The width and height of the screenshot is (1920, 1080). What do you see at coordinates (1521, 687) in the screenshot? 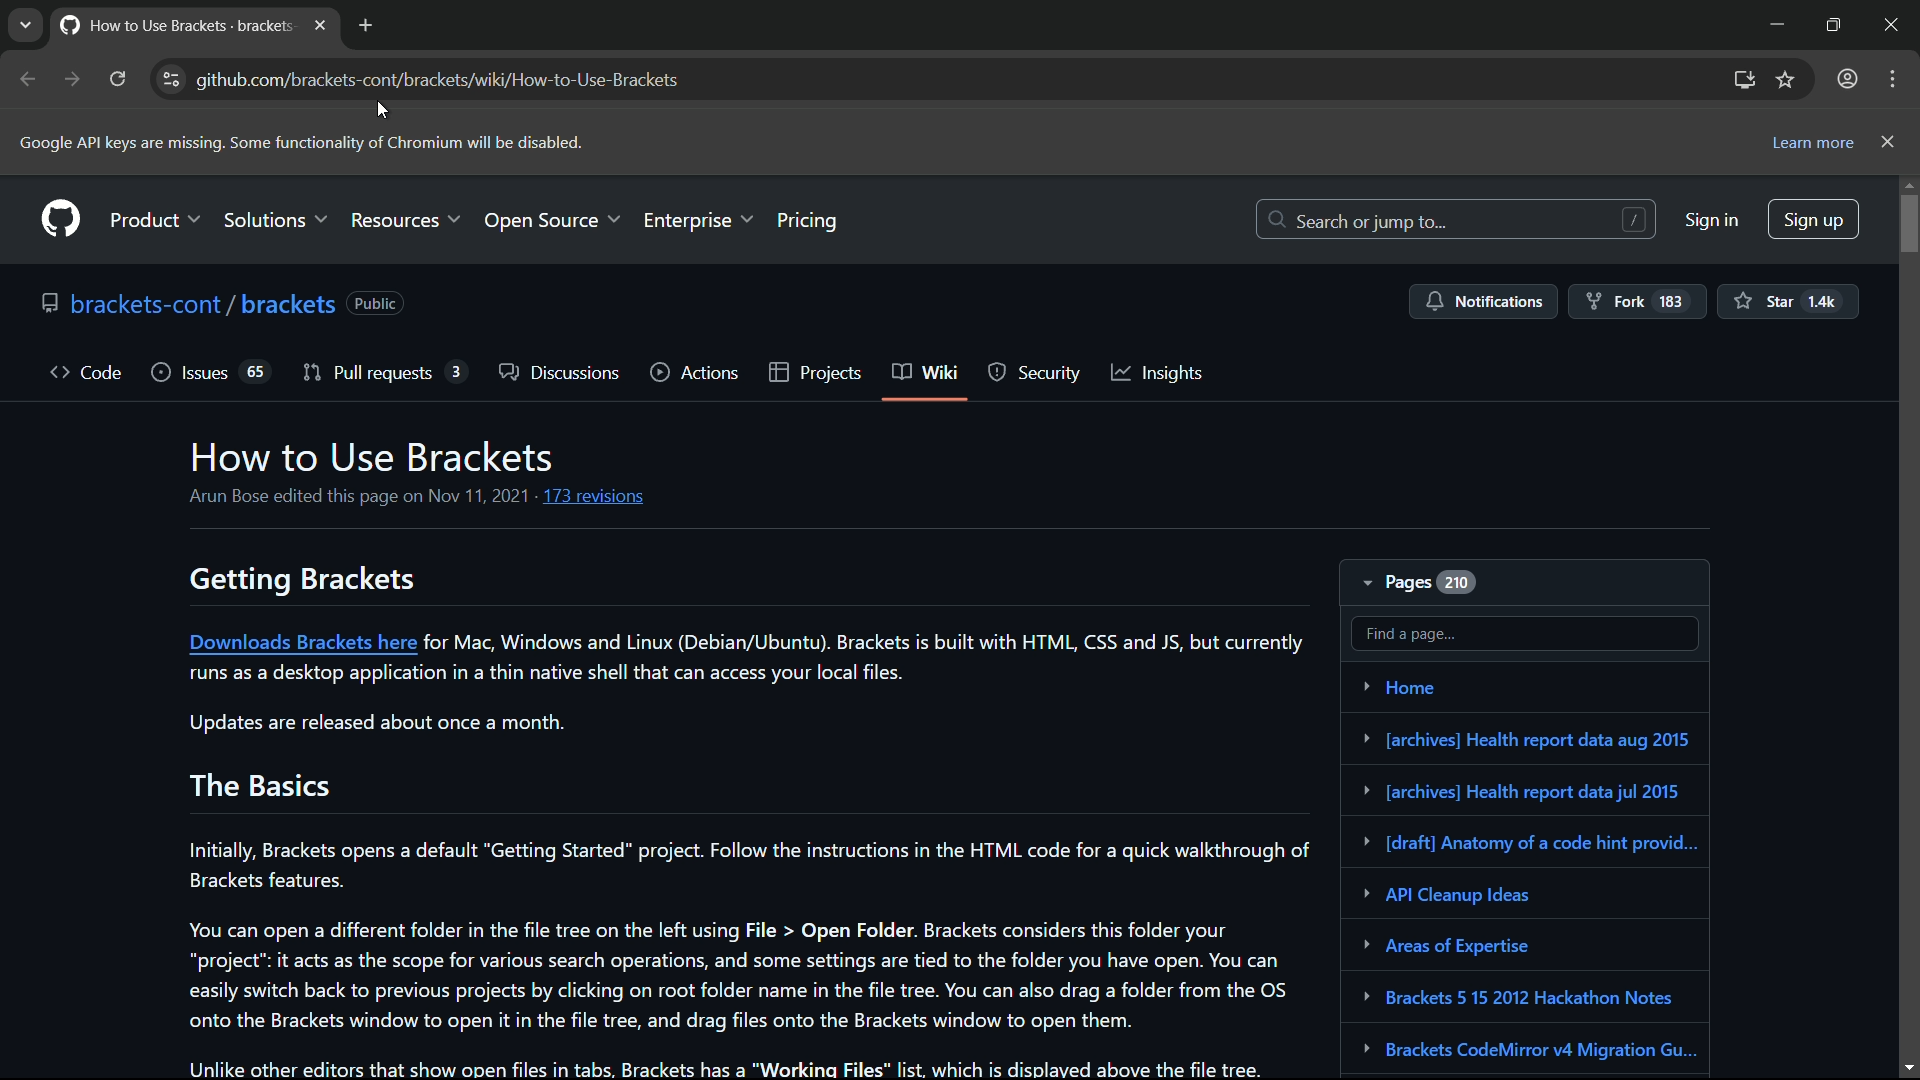
I see `Home` at bounding box center [1521, 687].